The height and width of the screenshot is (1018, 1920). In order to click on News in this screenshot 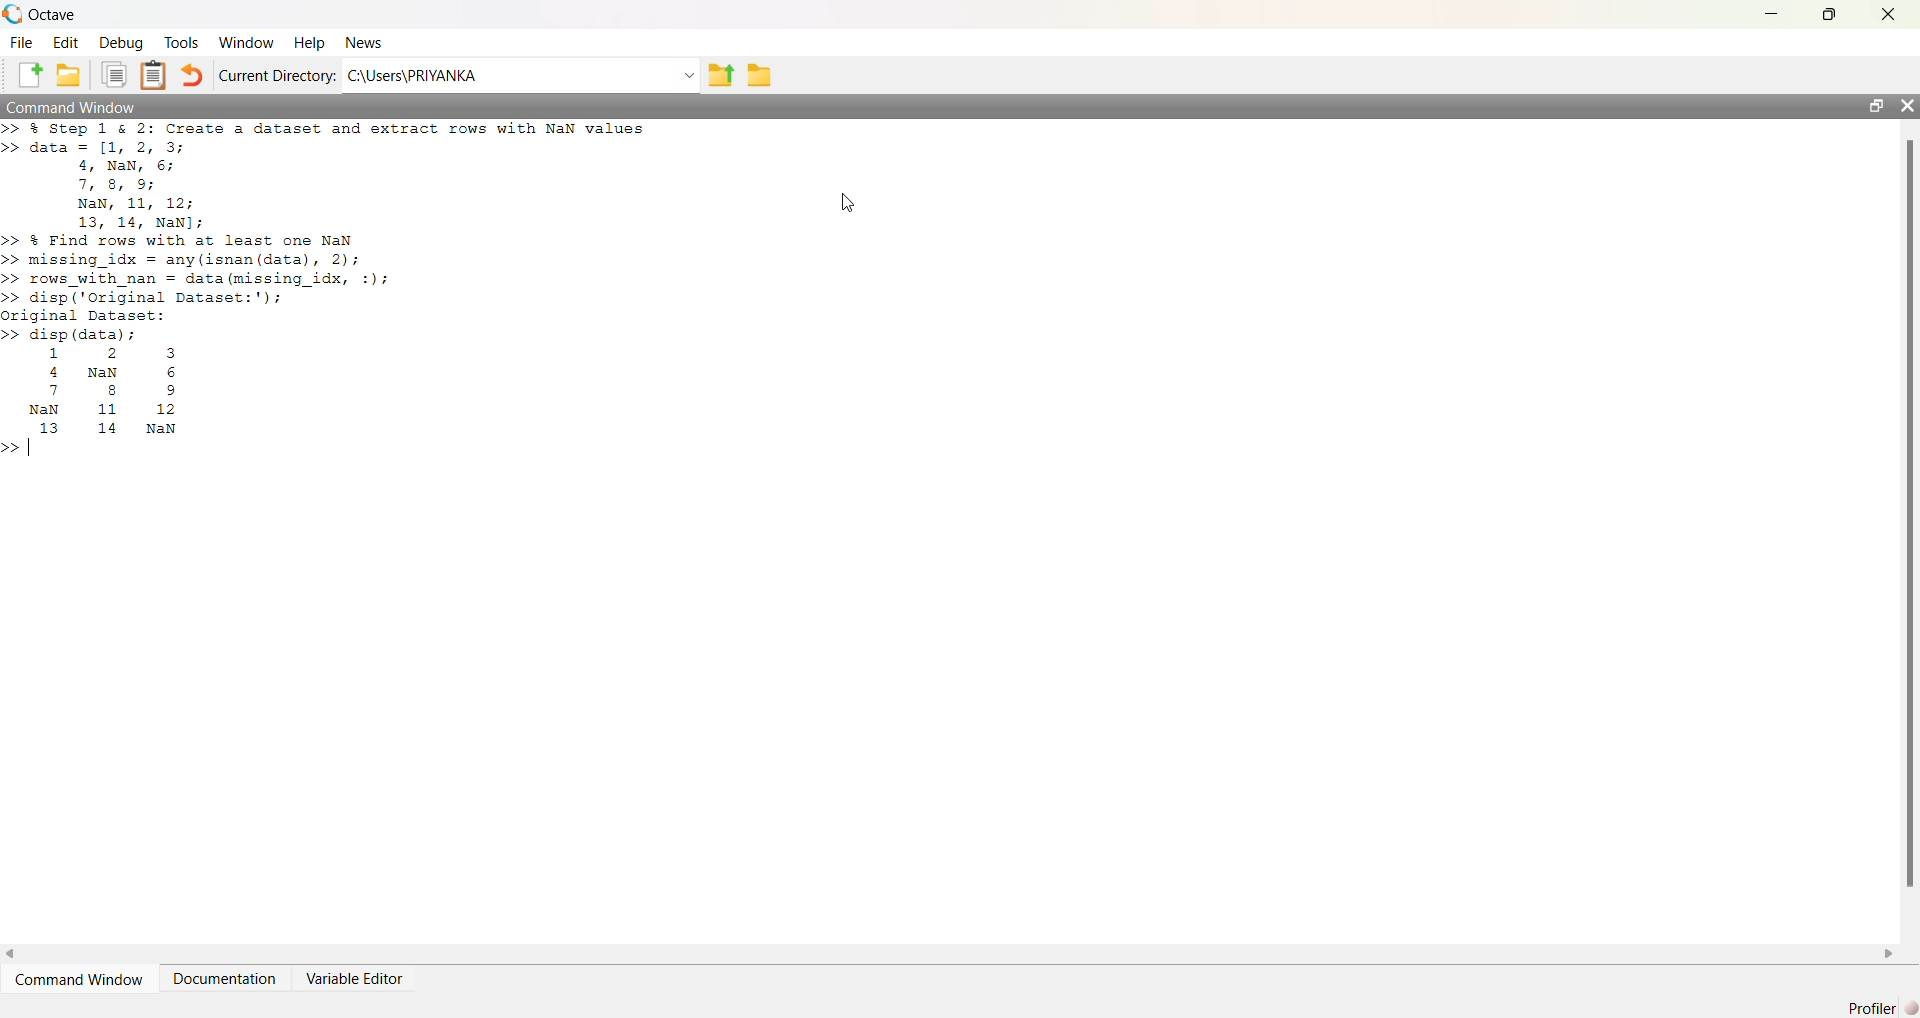, I will do `click(366, 42)`.